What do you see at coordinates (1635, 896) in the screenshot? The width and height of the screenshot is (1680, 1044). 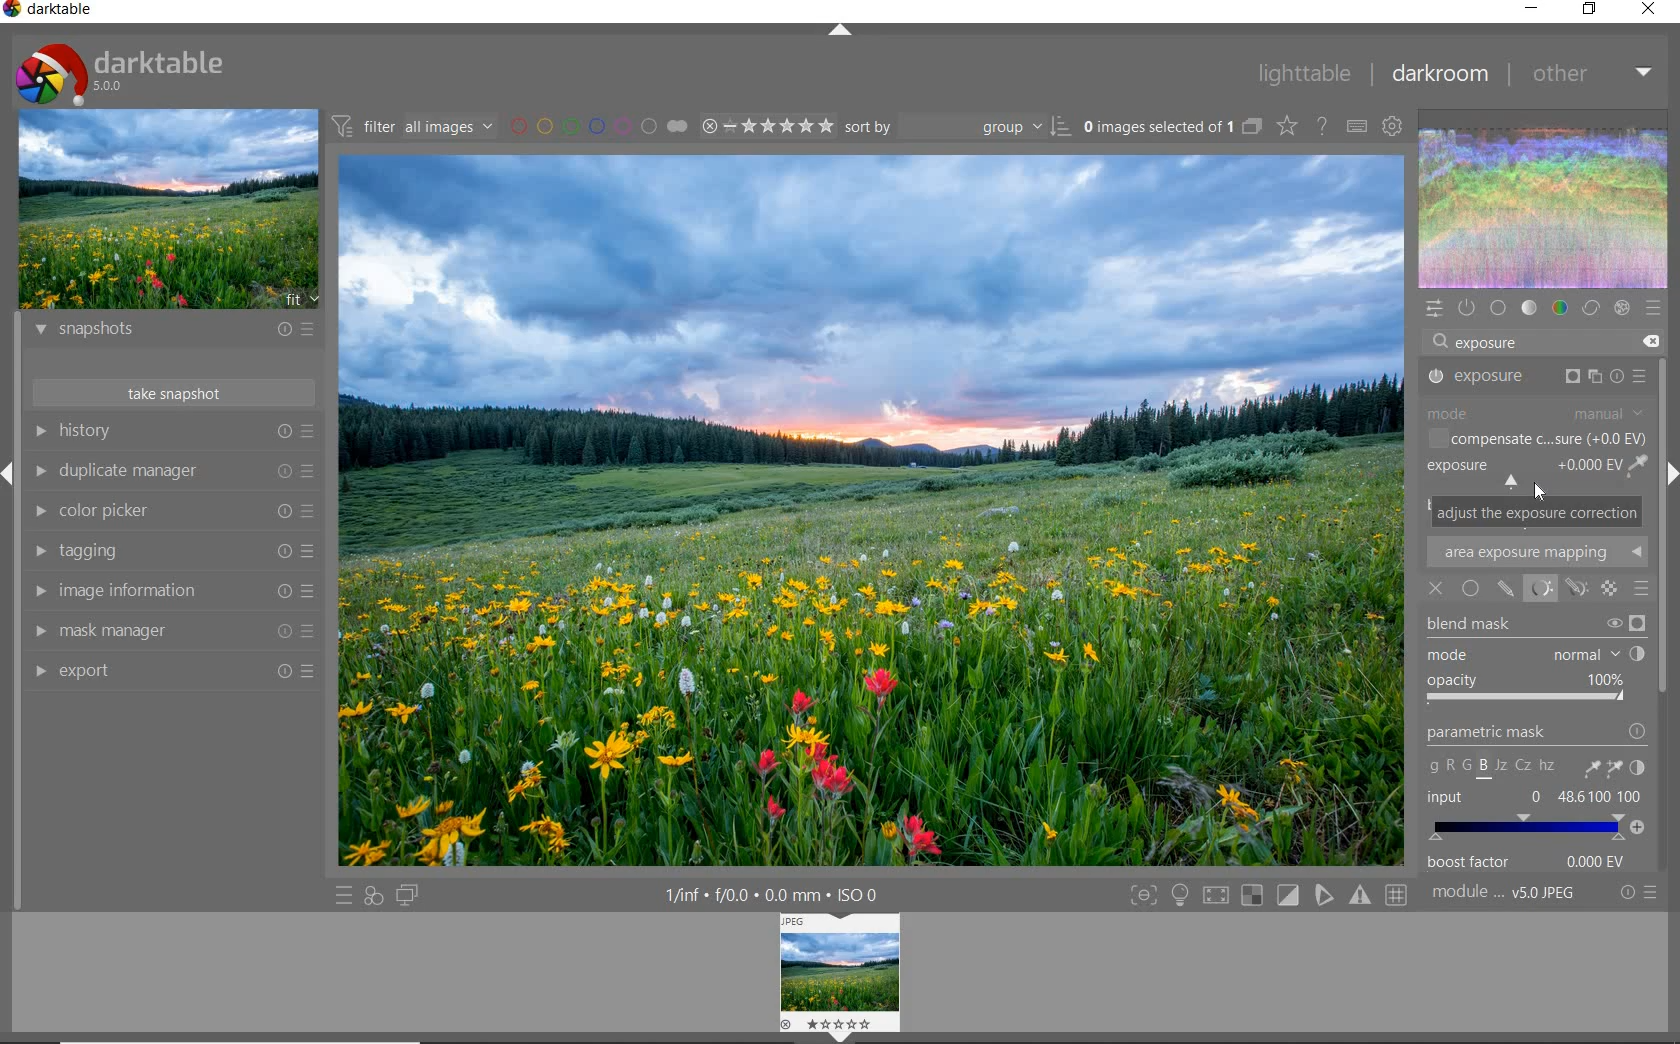 I see `reset or presets & preferences` at bounding box center [1635, 896].